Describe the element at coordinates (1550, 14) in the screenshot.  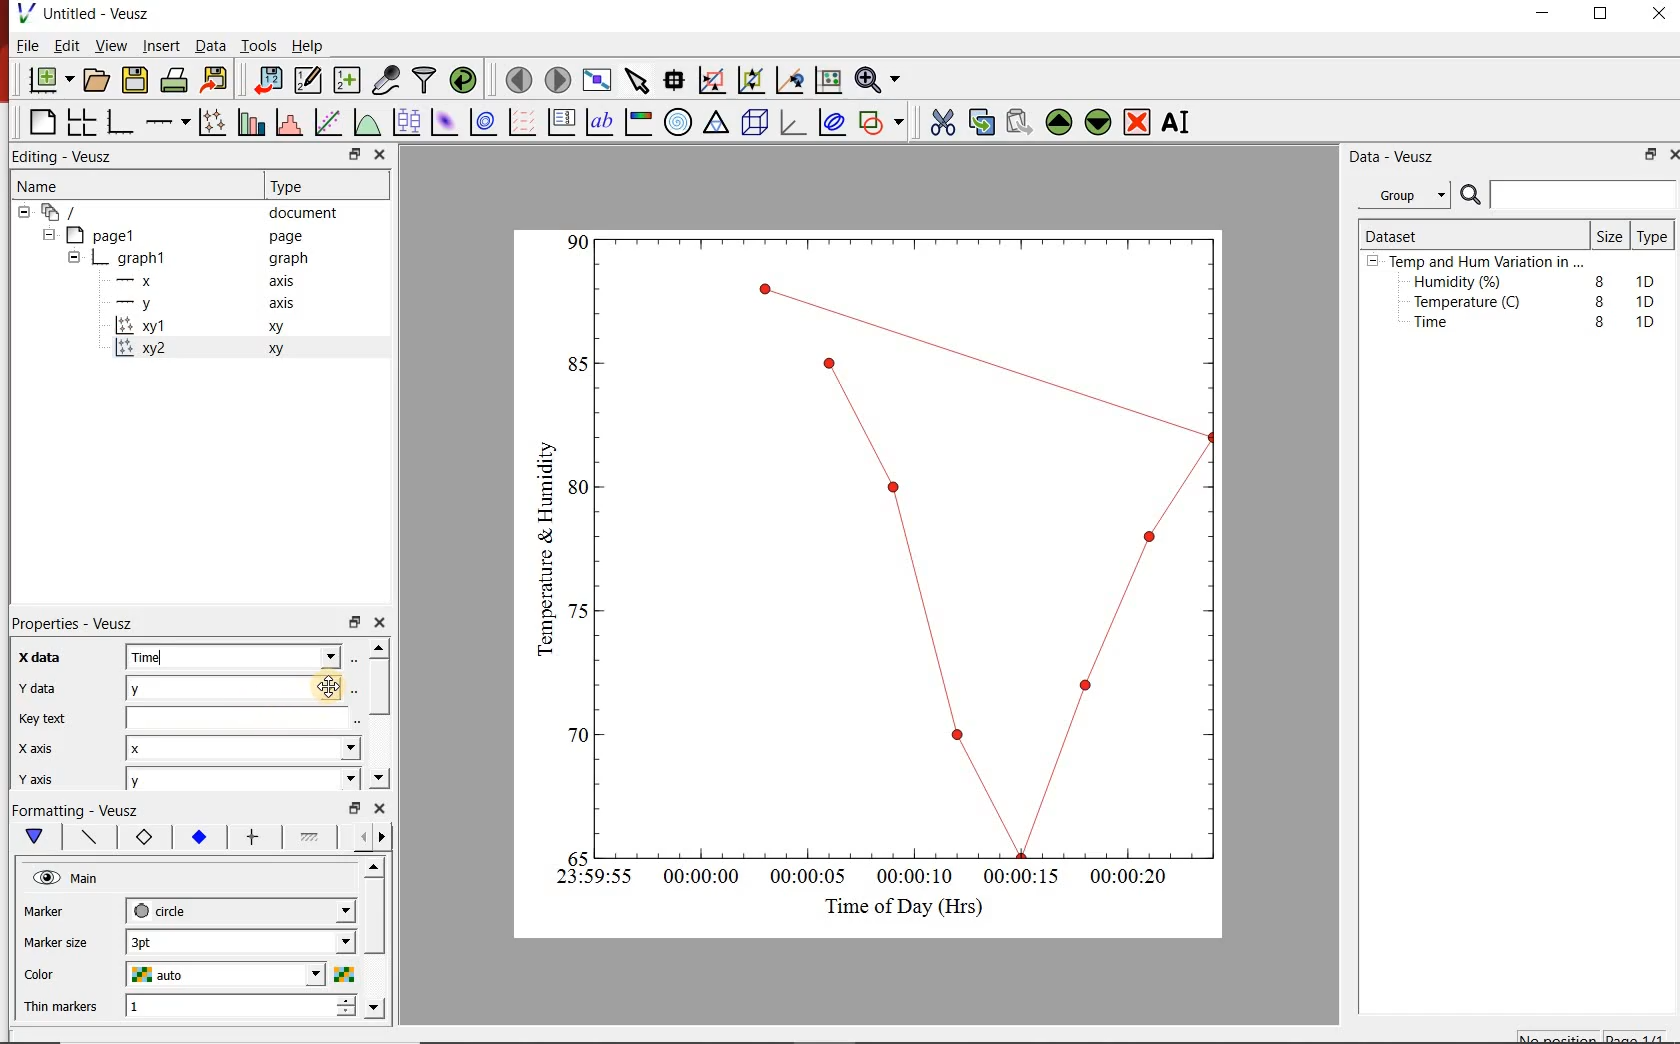
I see `minimize` at that location.